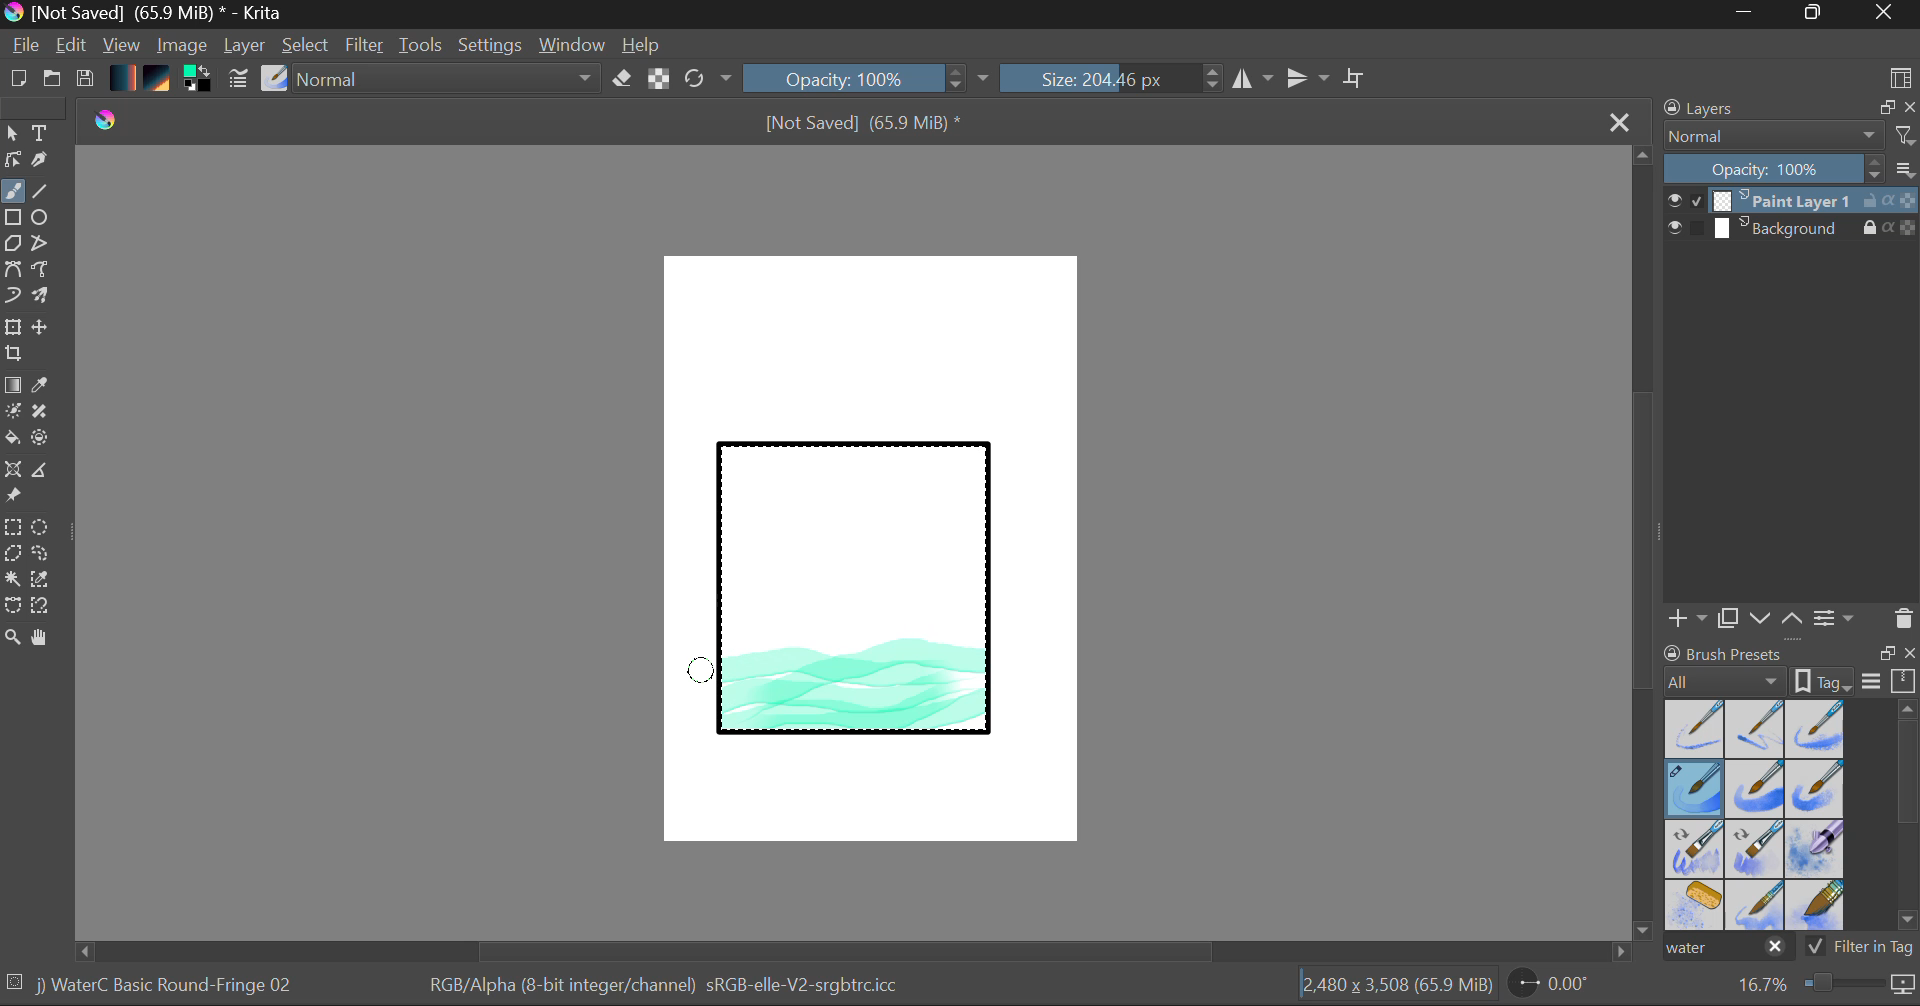 The height and width of the screenshot is (1006, 1920). I want to click on Blending Tool, so click(449, 80).